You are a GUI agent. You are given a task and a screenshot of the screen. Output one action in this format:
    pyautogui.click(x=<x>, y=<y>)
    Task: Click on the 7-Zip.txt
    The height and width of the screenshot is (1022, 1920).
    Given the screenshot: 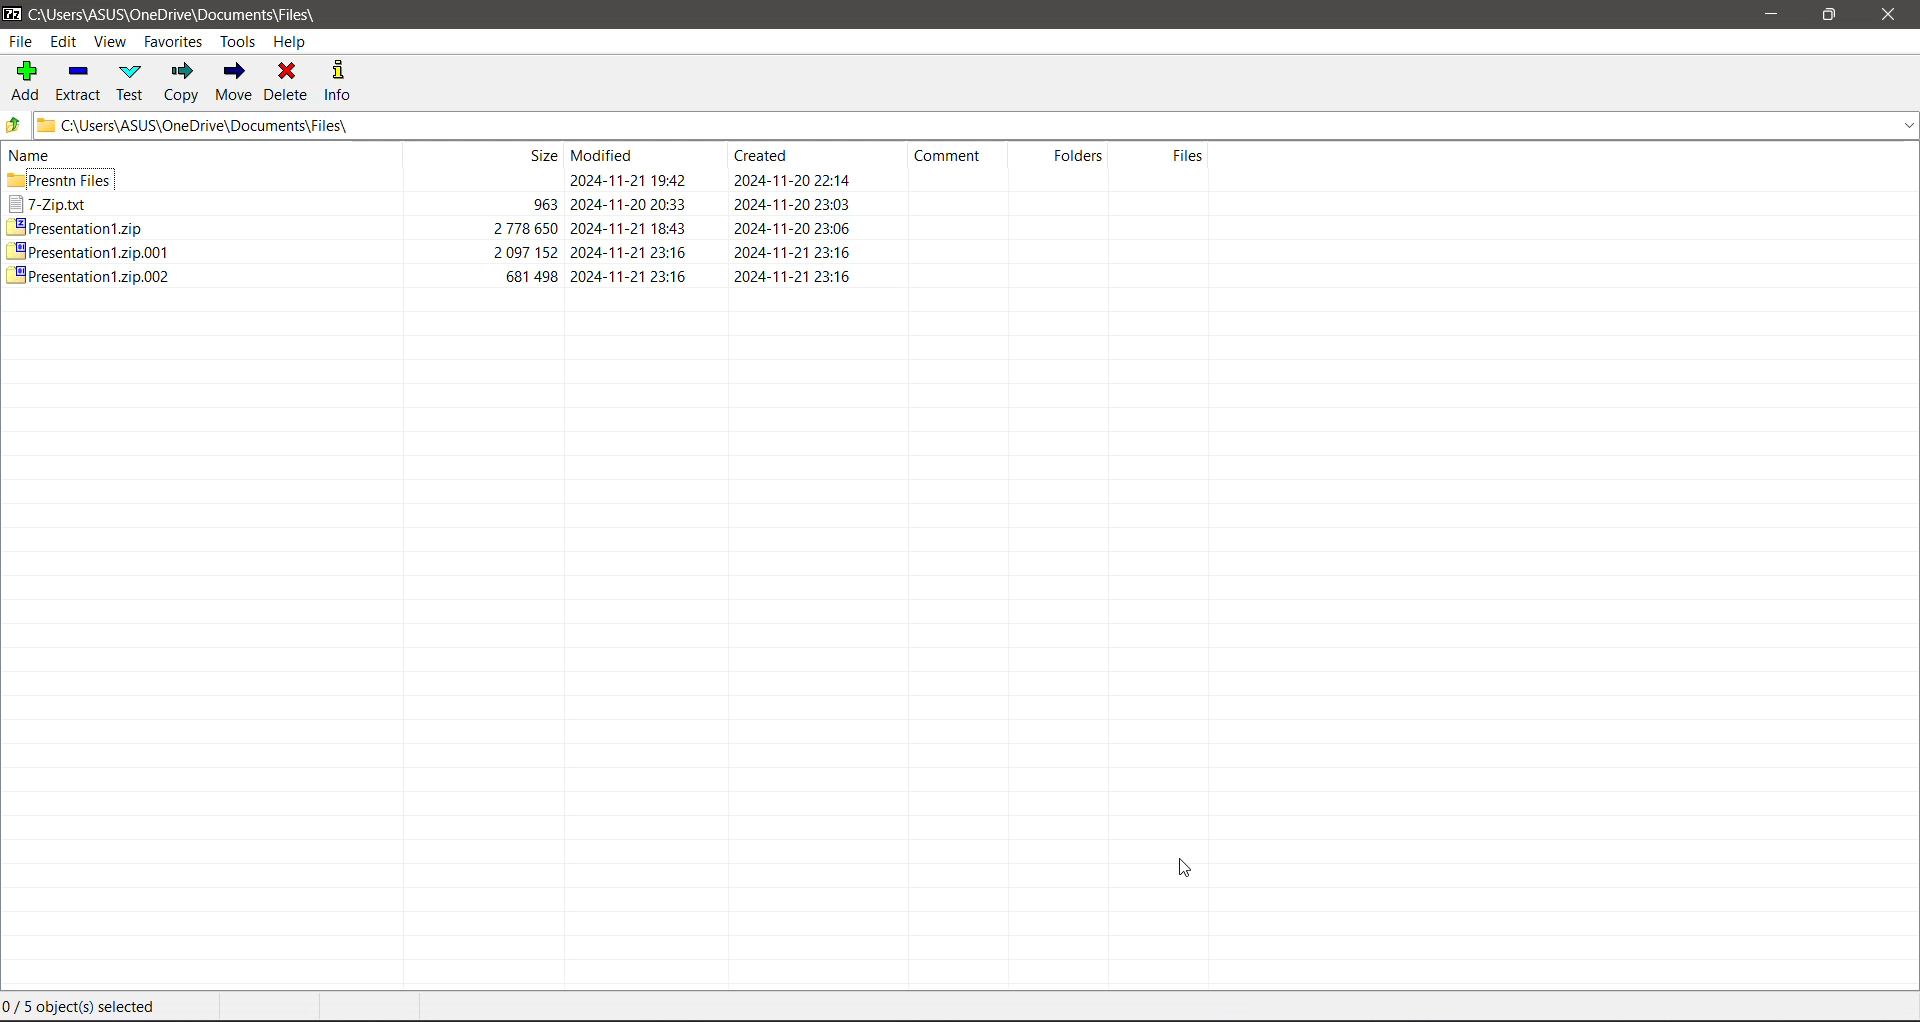 What is the action you would take?
    pyautogui.click(x=53, y=201)
    